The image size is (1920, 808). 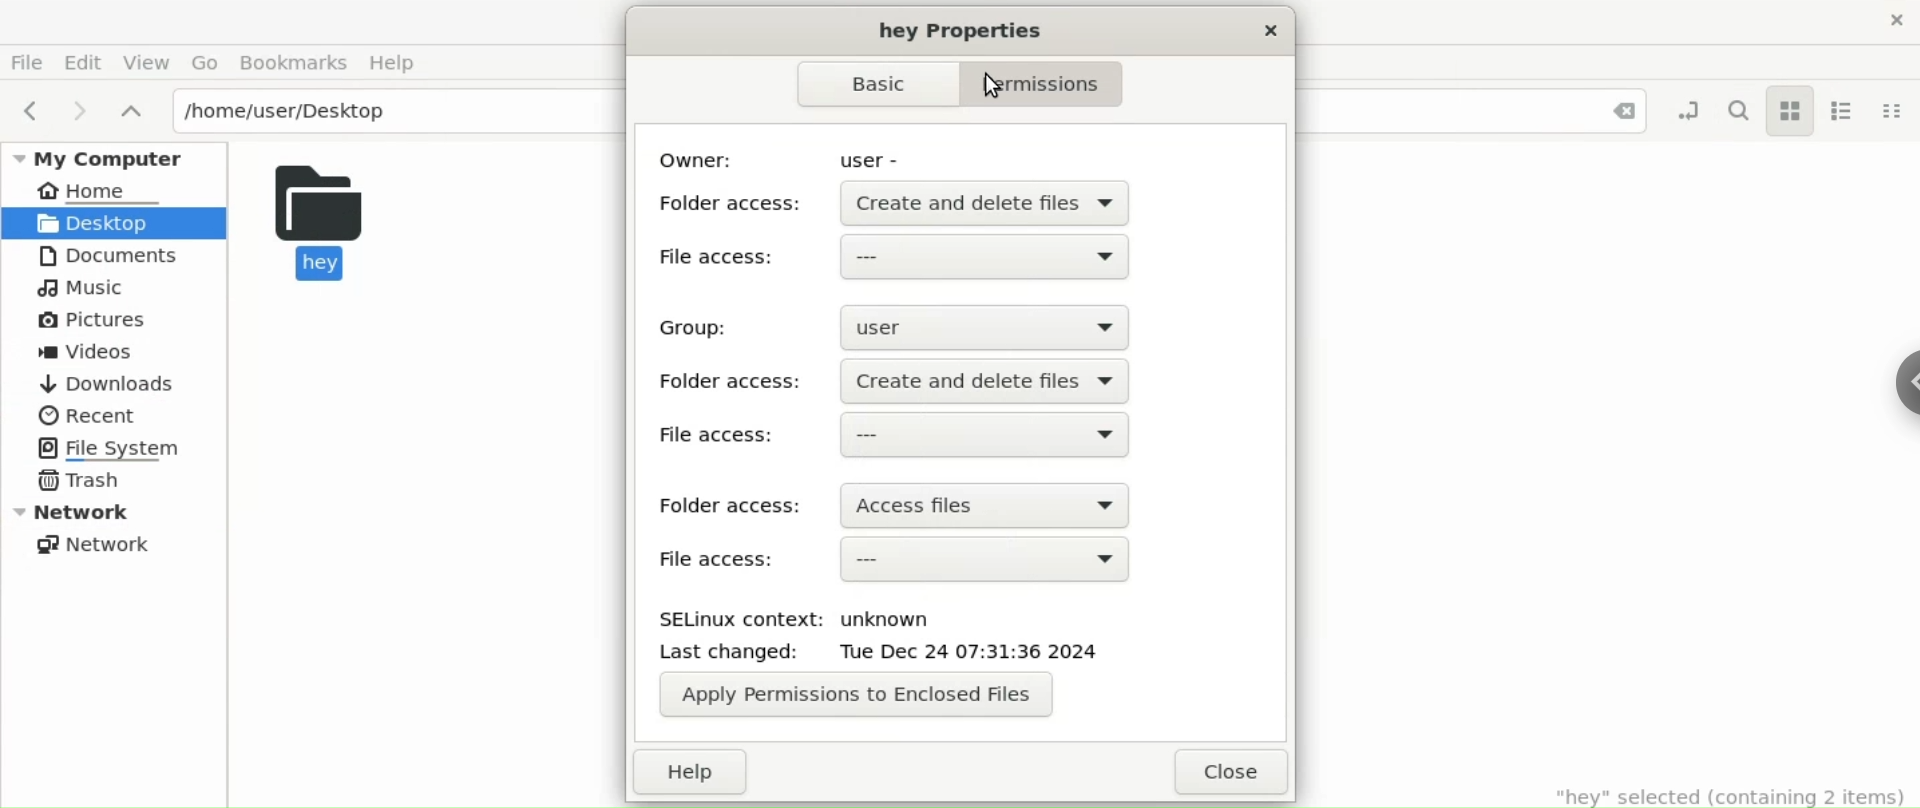 What do you see at coordinates (80, 481) in the screenshot?
I see `Trash` at bounding box center [80, 481].